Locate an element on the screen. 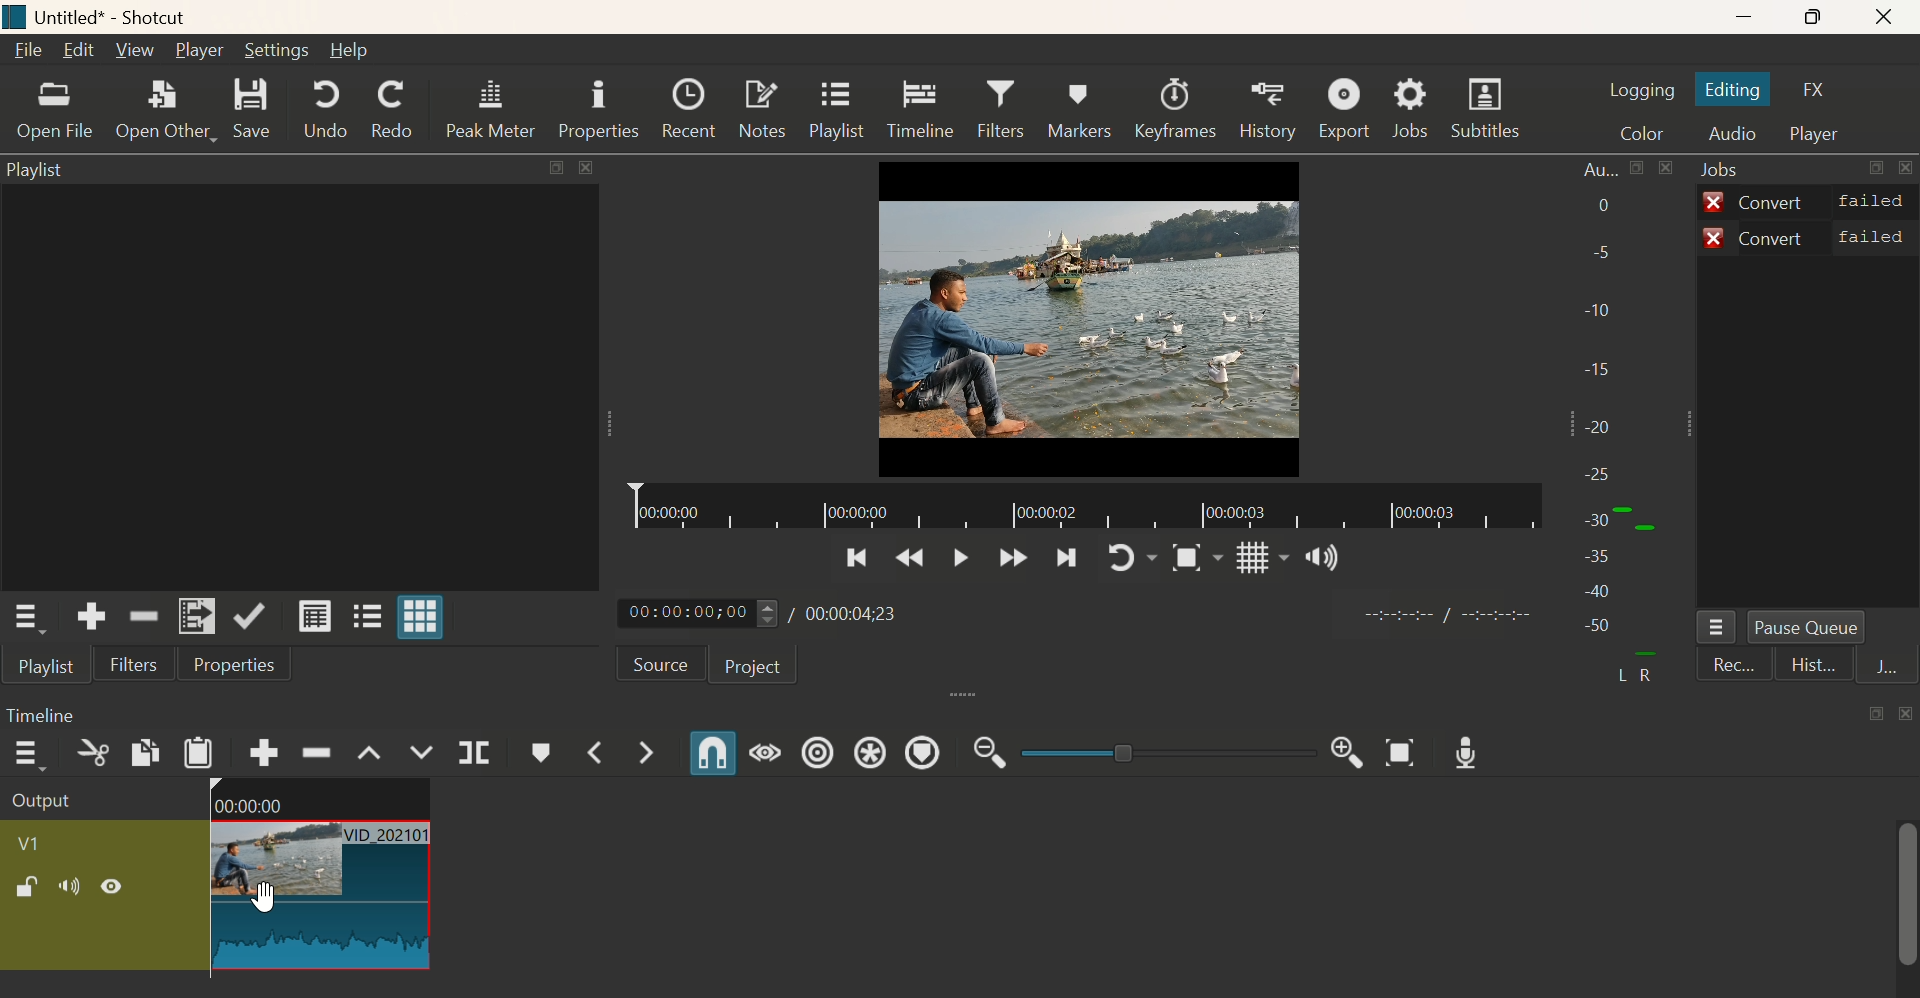 This screenshot has height=998, width=1920. History is located at coordinates (1269, 110).